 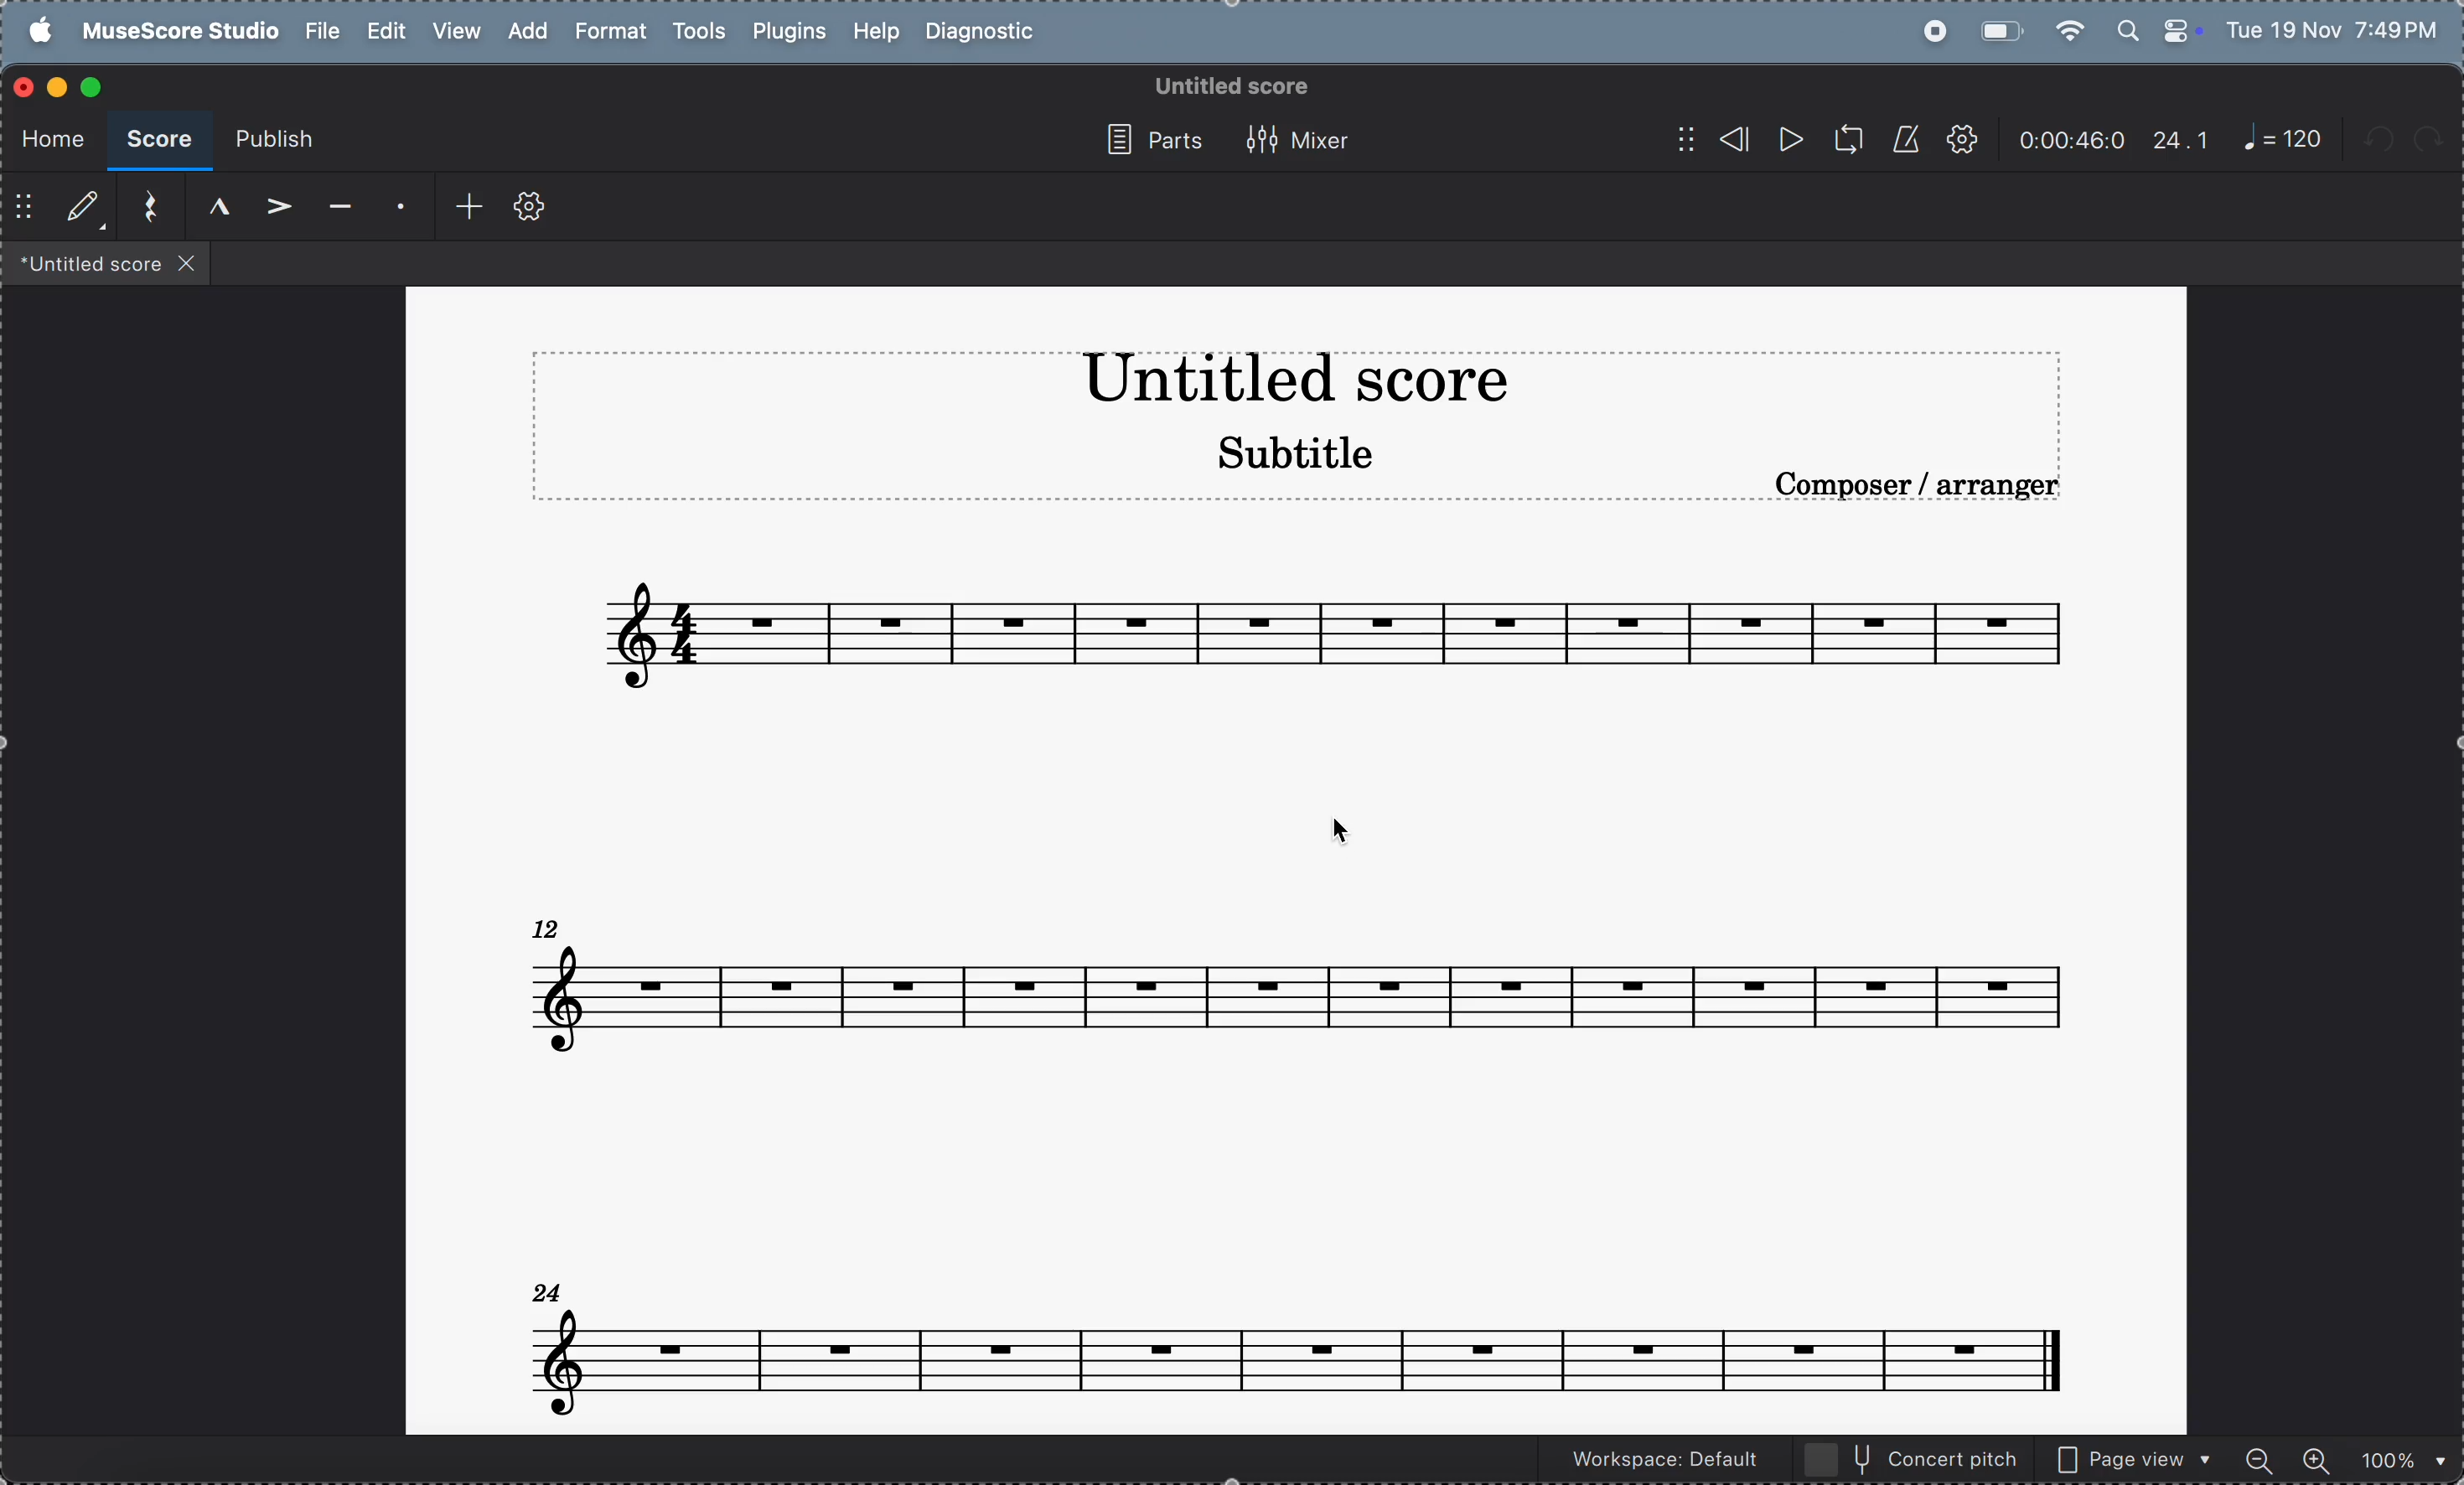 What do you see at coordinates (2181, 140) in the screenshot?
I see `24.1` at bounding box center [2181, 140].